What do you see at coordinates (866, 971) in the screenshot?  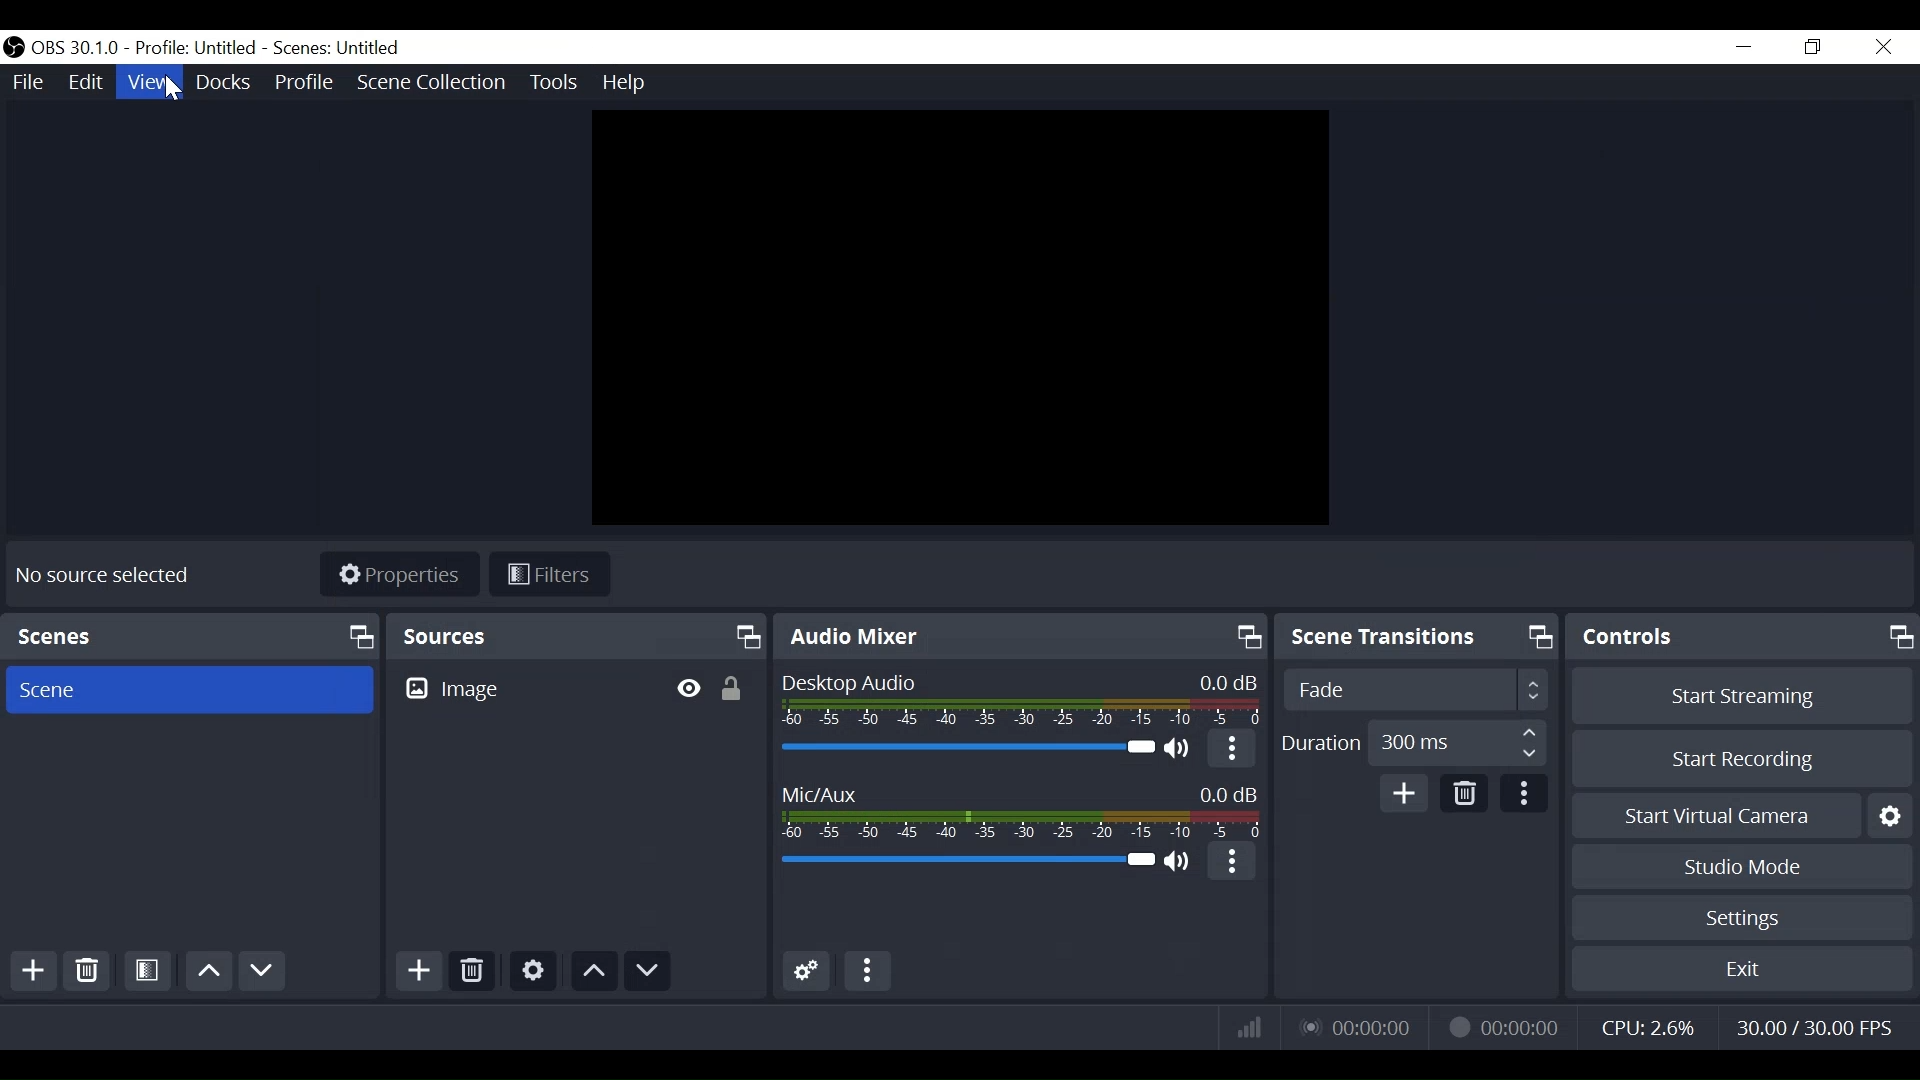 I see `More Options` at bounding box center [866, 971].